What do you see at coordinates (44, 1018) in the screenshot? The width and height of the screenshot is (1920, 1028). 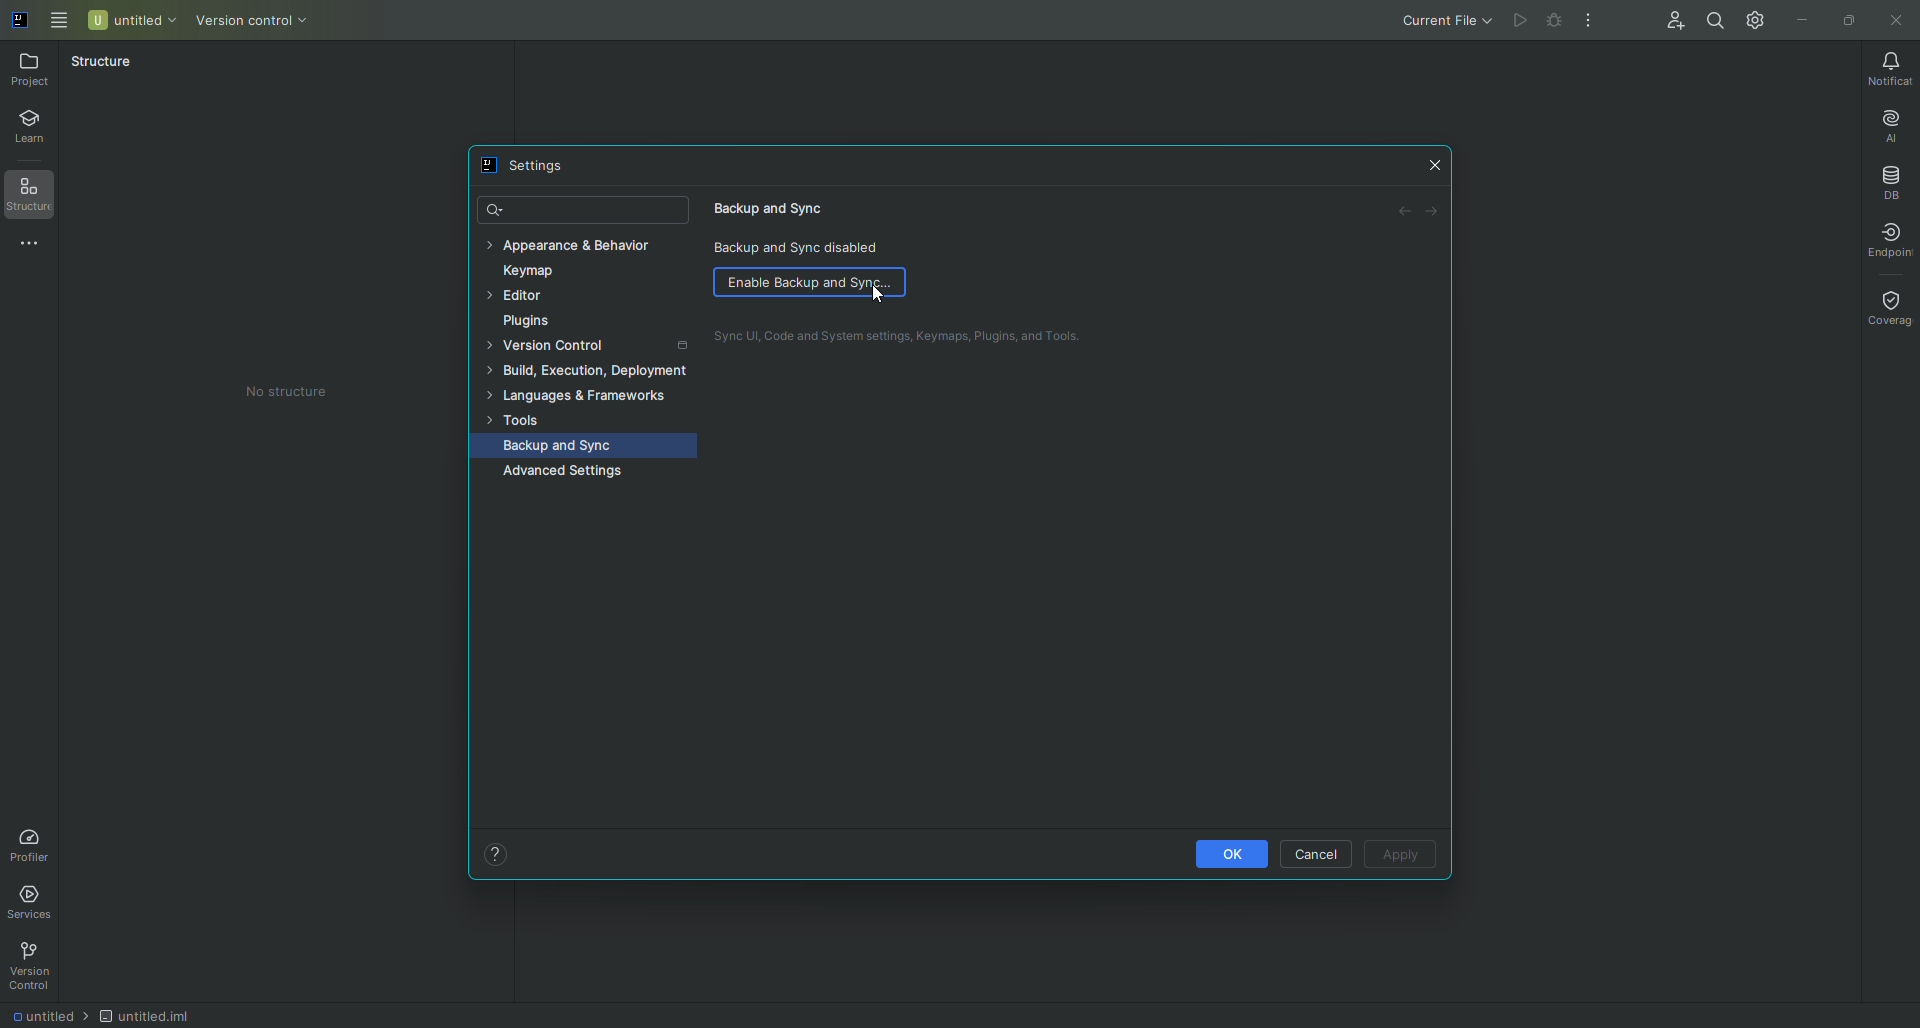 I see `Filename` at bounding box center [44, 1018].